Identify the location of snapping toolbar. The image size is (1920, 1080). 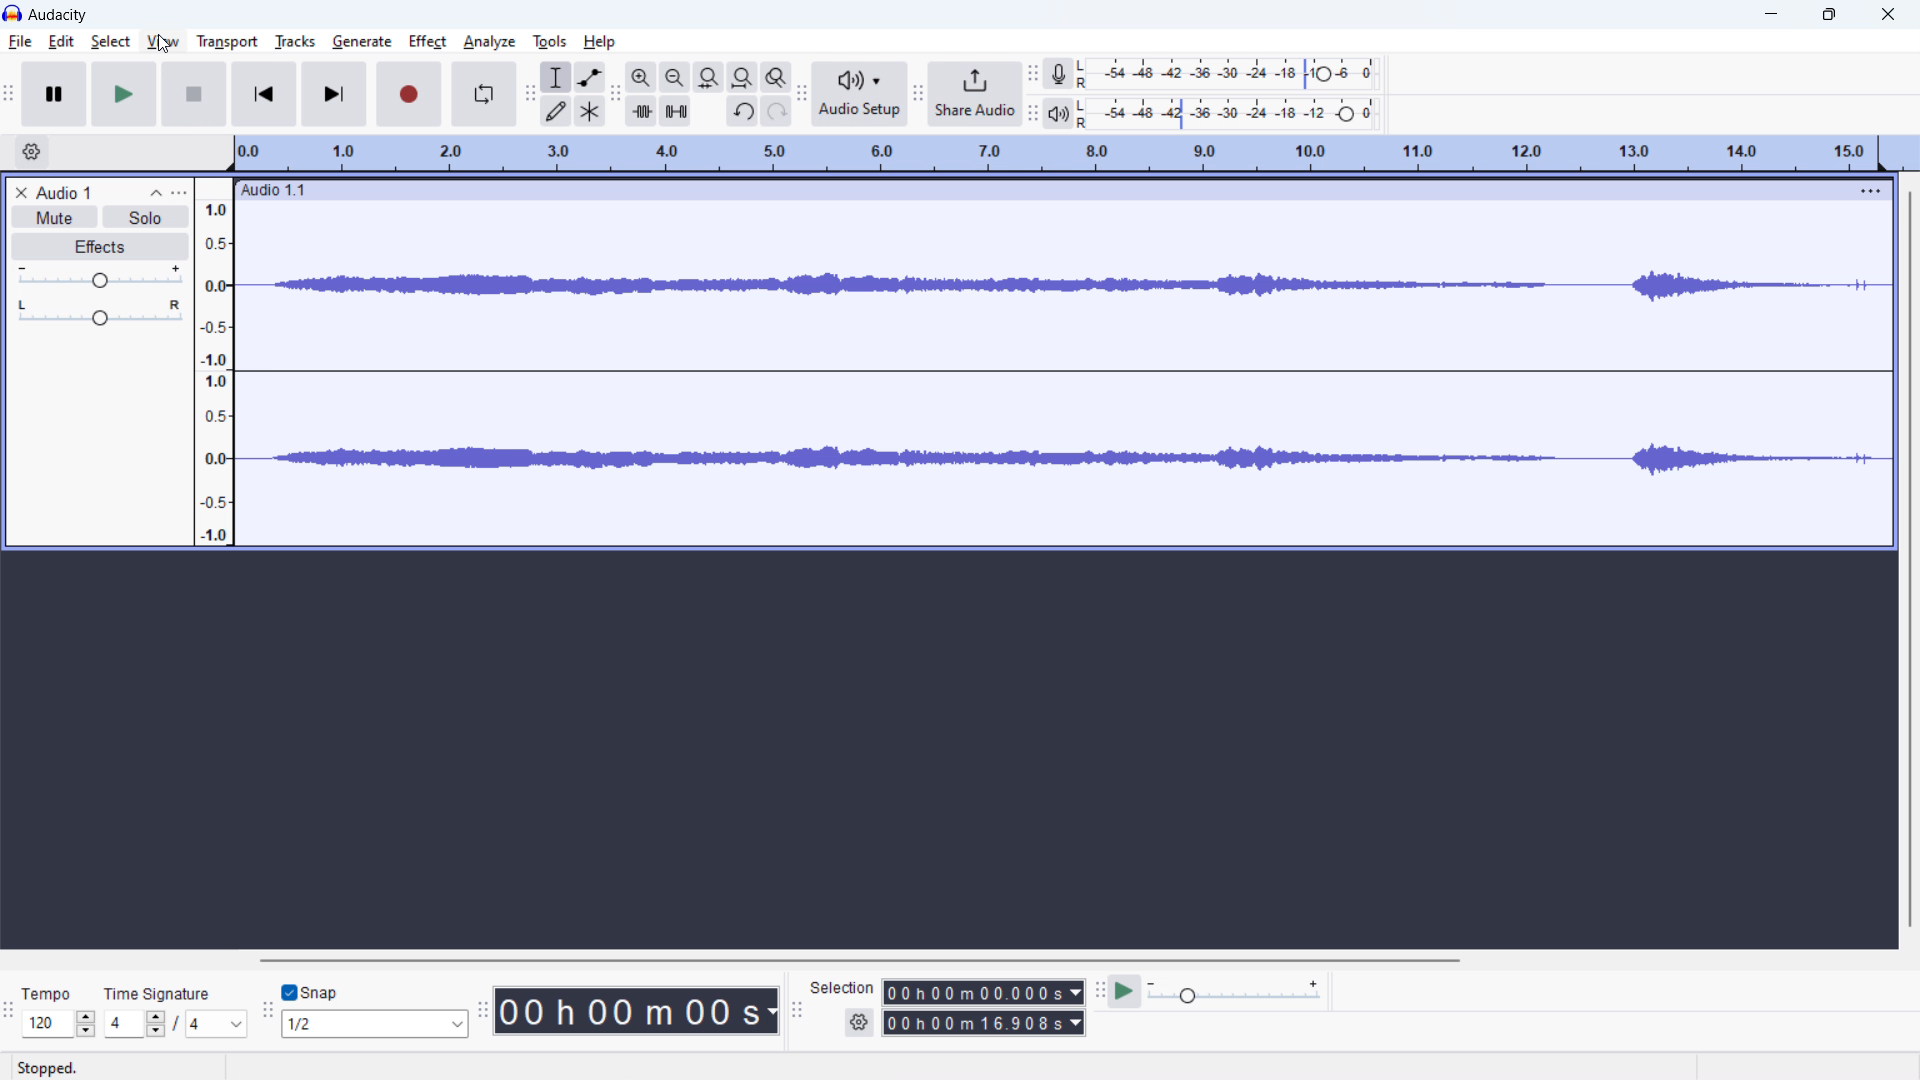
(267, 1008).